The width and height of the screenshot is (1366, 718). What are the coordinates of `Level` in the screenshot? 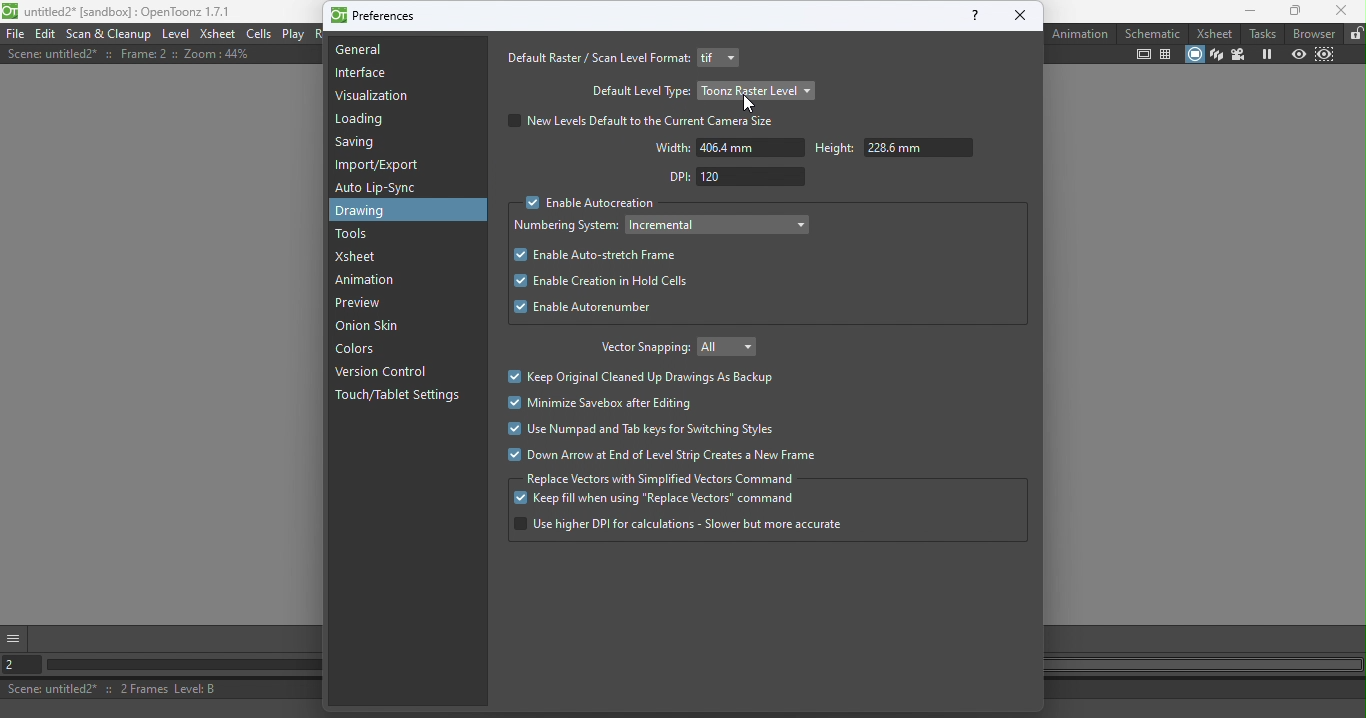 It's located at (175, 33).